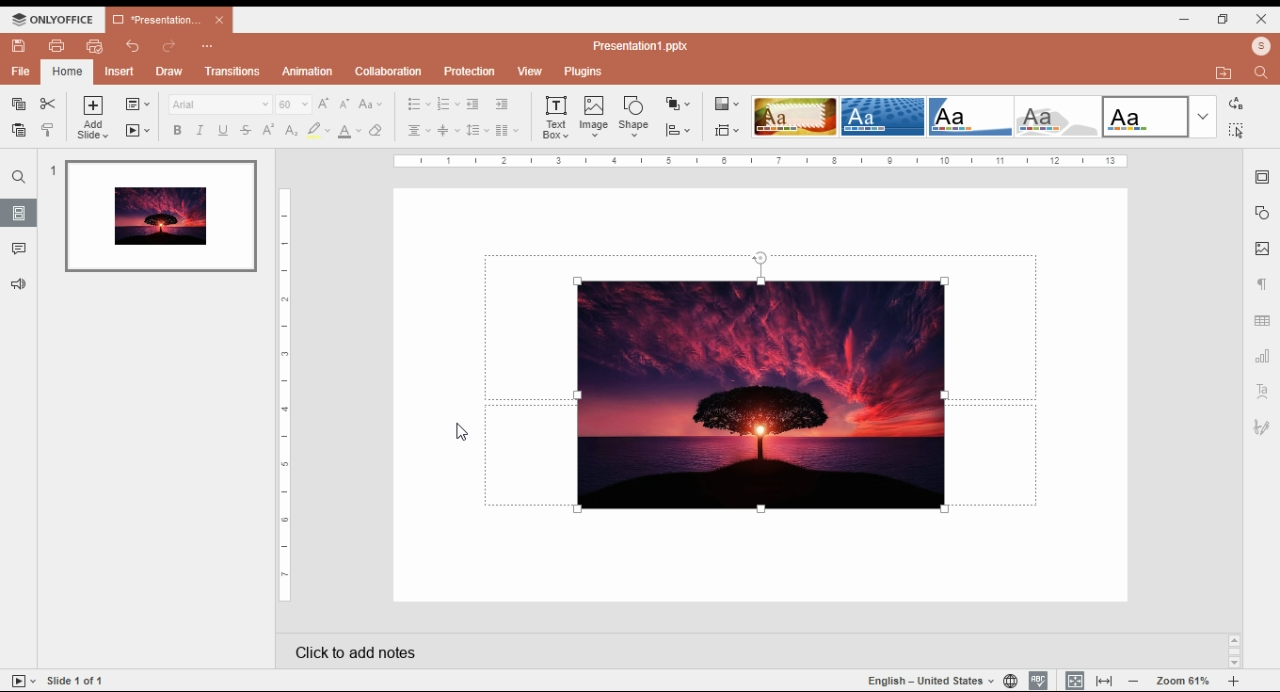 The width and height of the screenshot is (1280, 692). I want to click on transitions, so click(233, 72).